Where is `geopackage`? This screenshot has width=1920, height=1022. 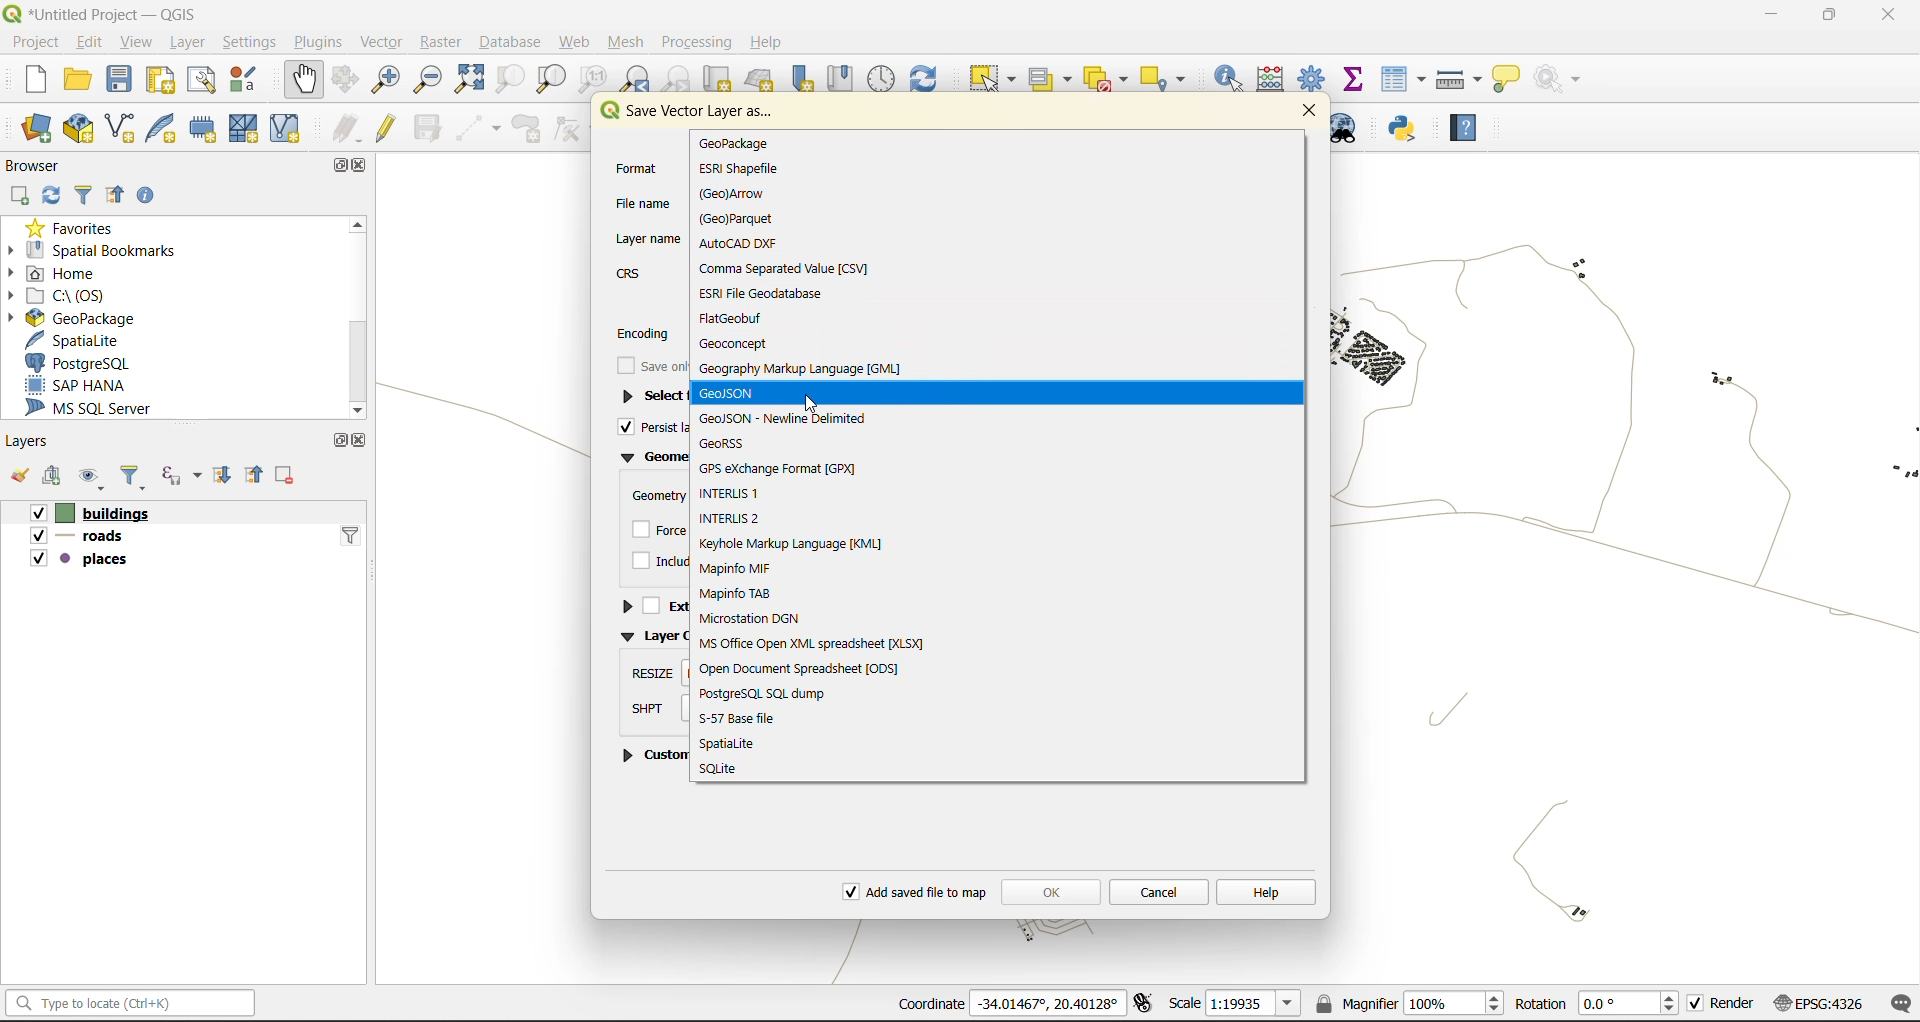
geopackage is located at coordinates (92, 320).